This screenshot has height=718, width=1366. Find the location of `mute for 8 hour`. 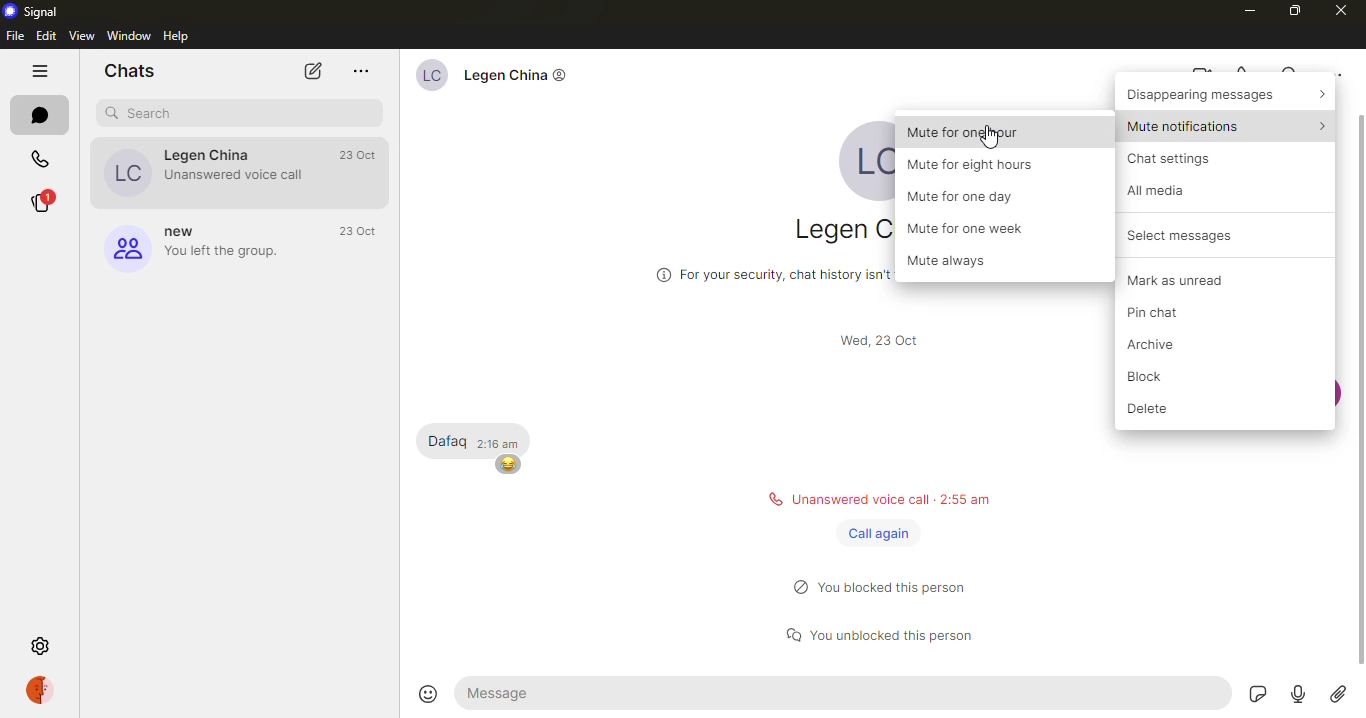

mute for 8 hour is located at coordinates (976, 165).